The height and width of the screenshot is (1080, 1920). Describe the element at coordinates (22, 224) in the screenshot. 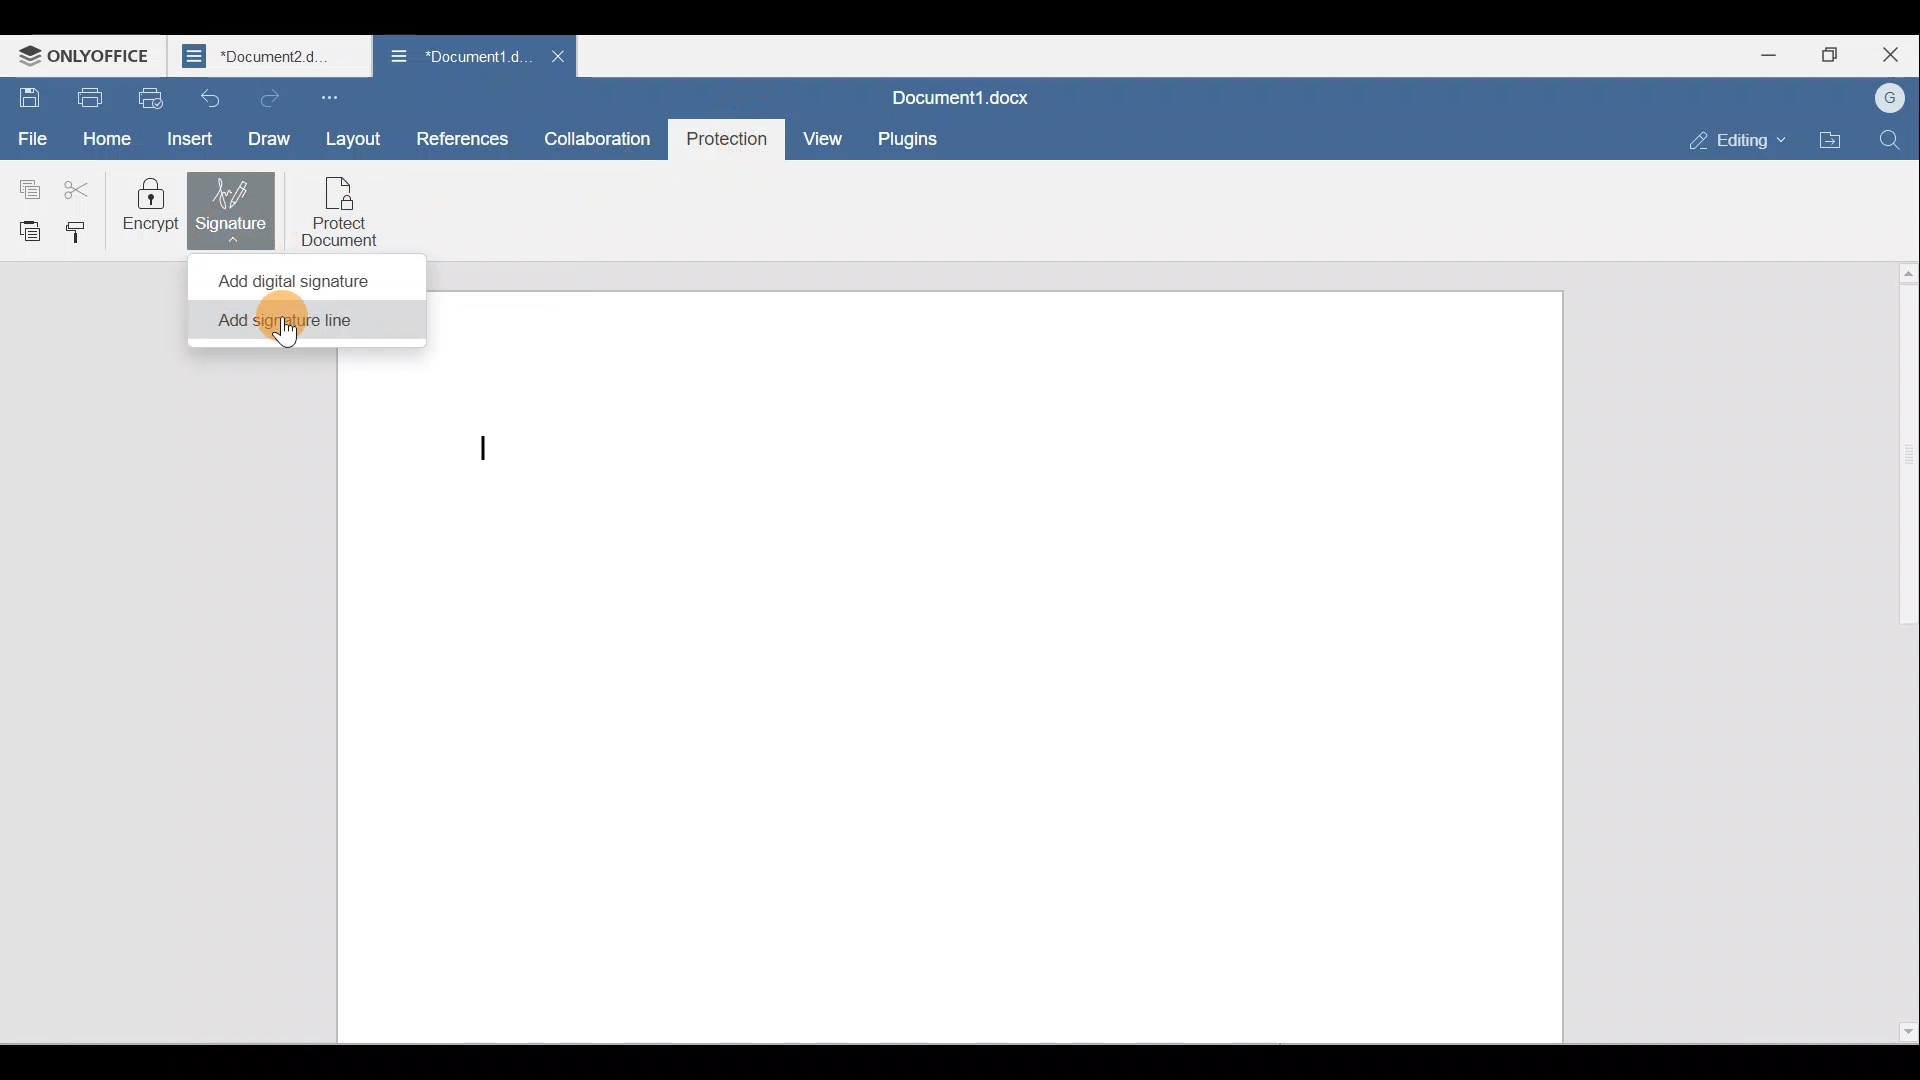

I see `Paste` at that location.